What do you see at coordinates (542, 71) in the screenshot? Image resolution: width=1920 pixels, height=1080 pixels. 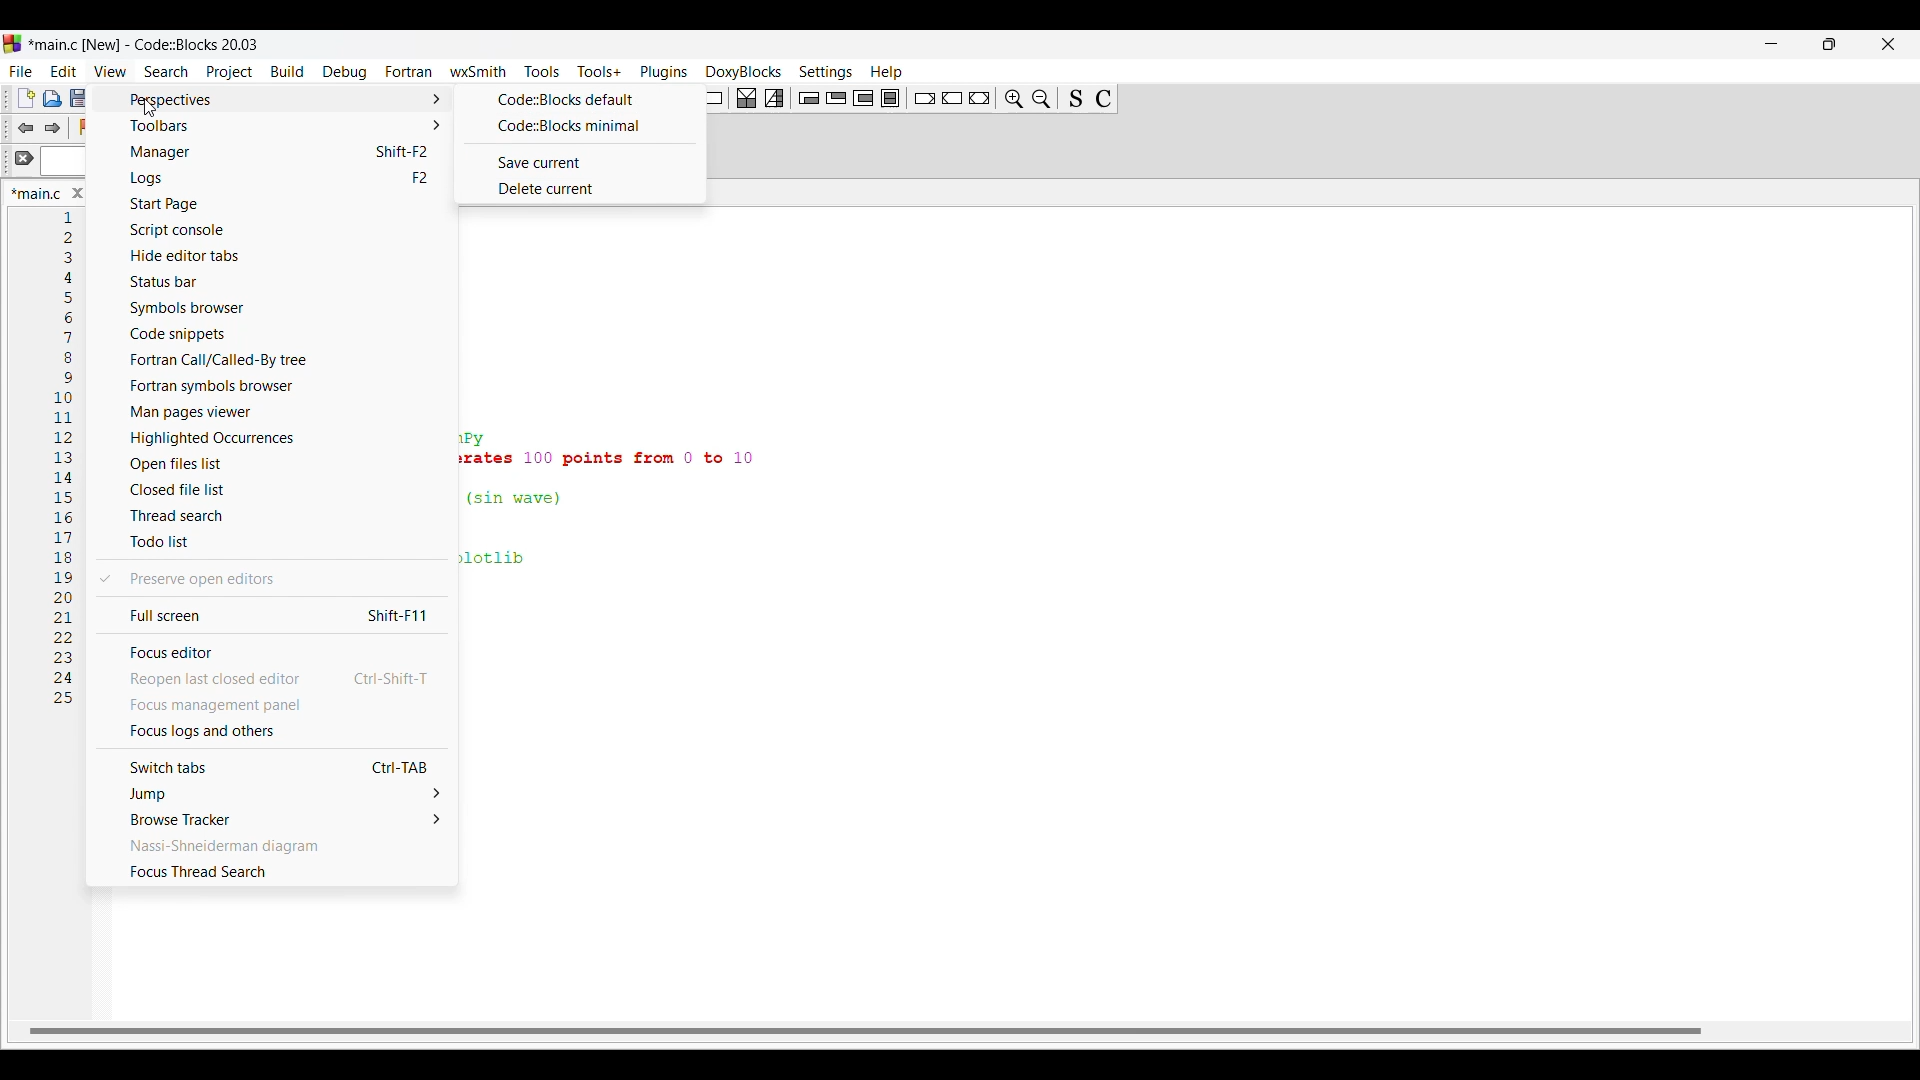 I see `Tools menu` at bounding box center [542, 71].